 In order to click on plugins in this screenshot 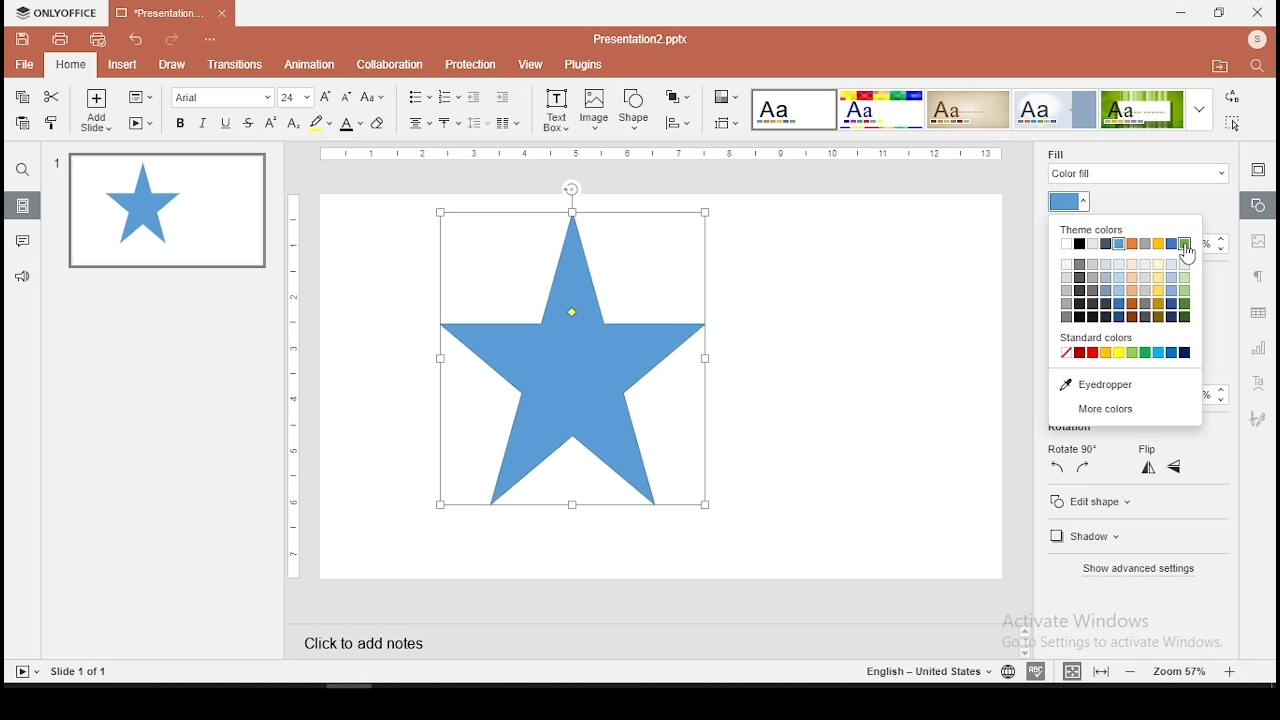, I will do `click(584, 66)`.